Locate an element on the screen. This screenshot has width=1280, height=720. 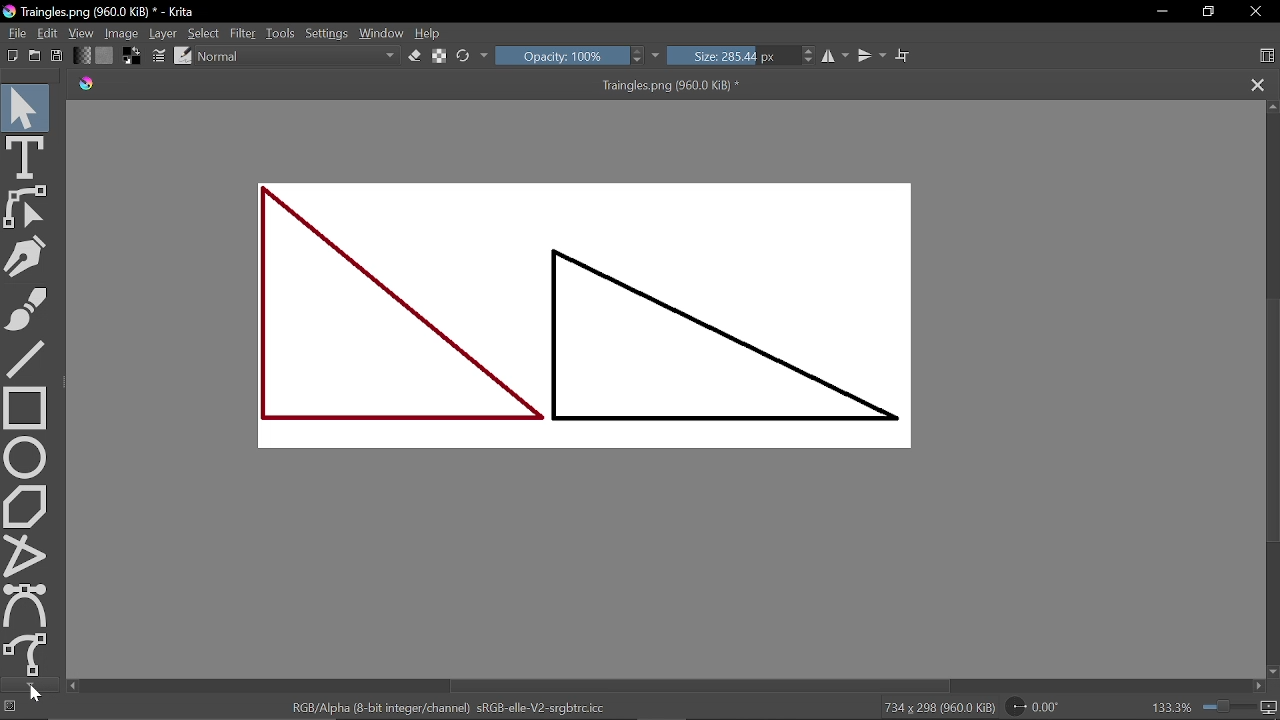
Move down is located at coordinates (1272, 673).